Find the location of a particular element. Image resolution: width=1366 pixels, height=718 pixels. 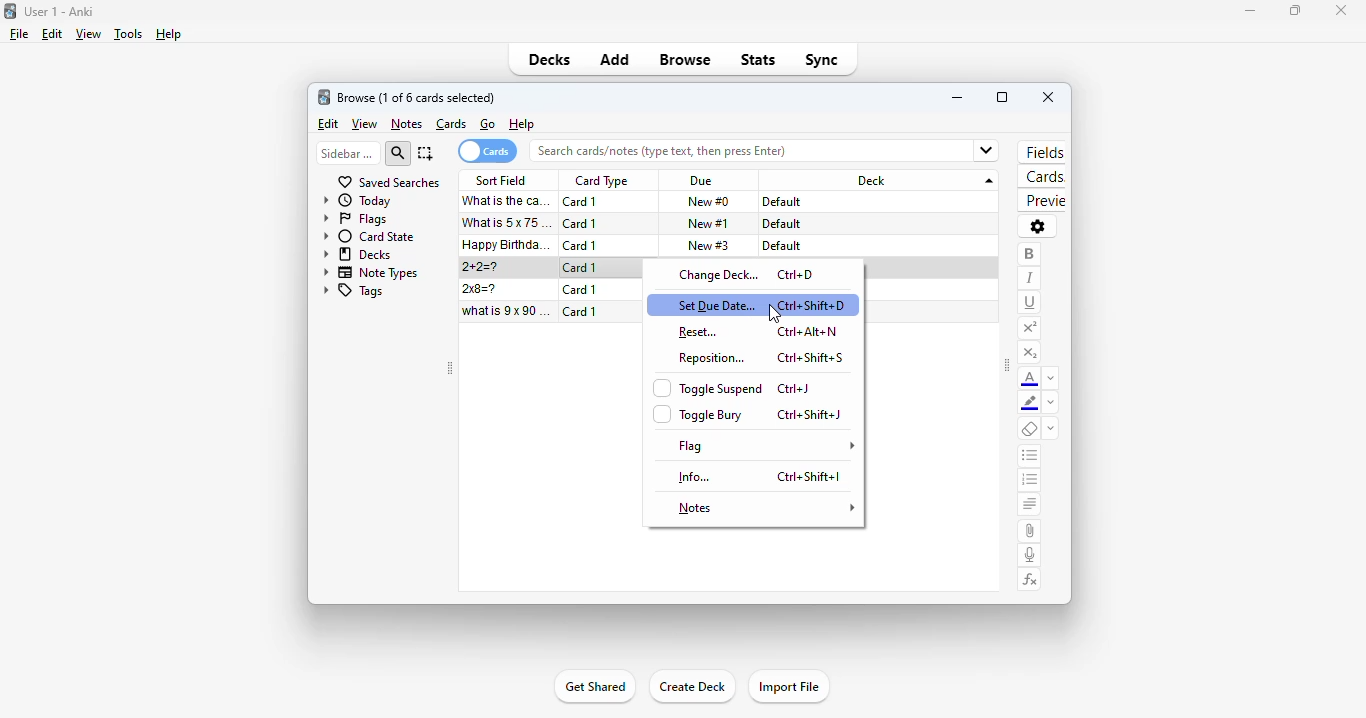

view is located at coordinates (87, 34).